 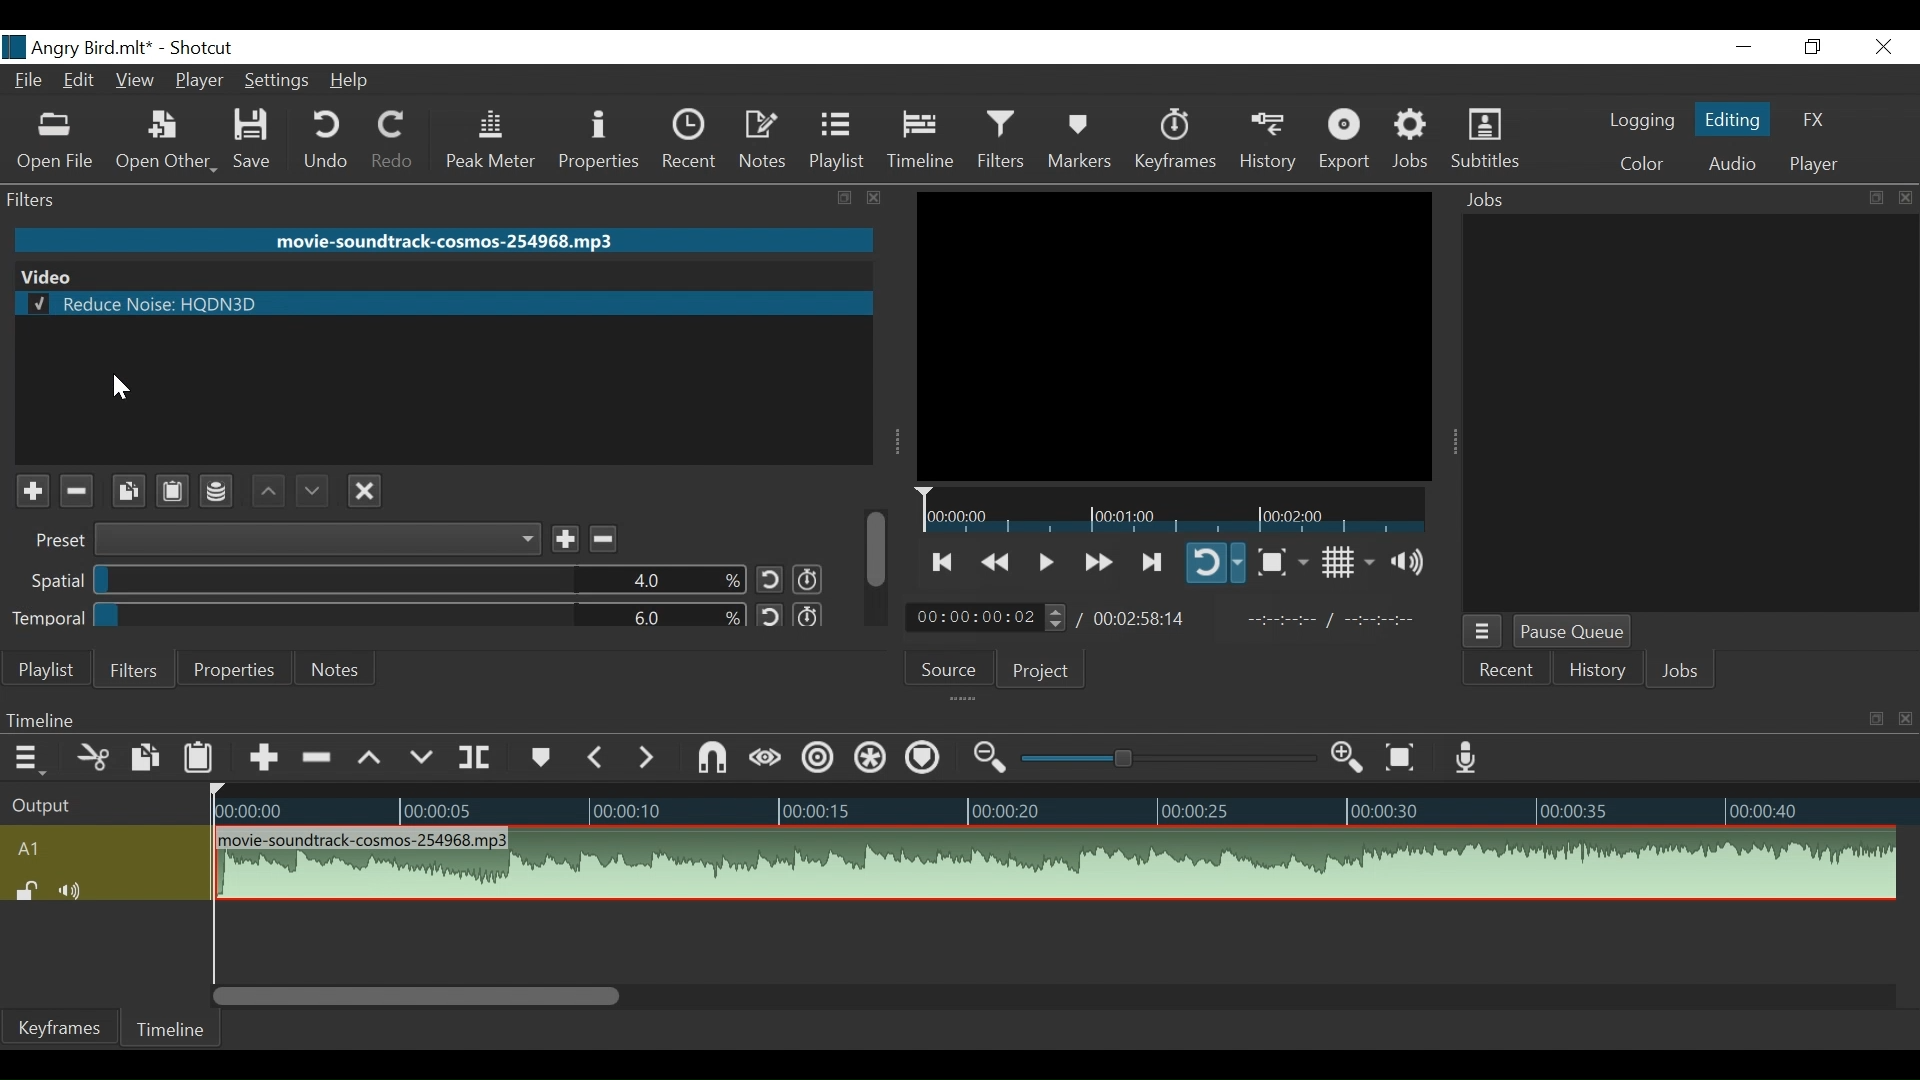 I want to click on Zoom timeline in, so click(x=1351, y=758).